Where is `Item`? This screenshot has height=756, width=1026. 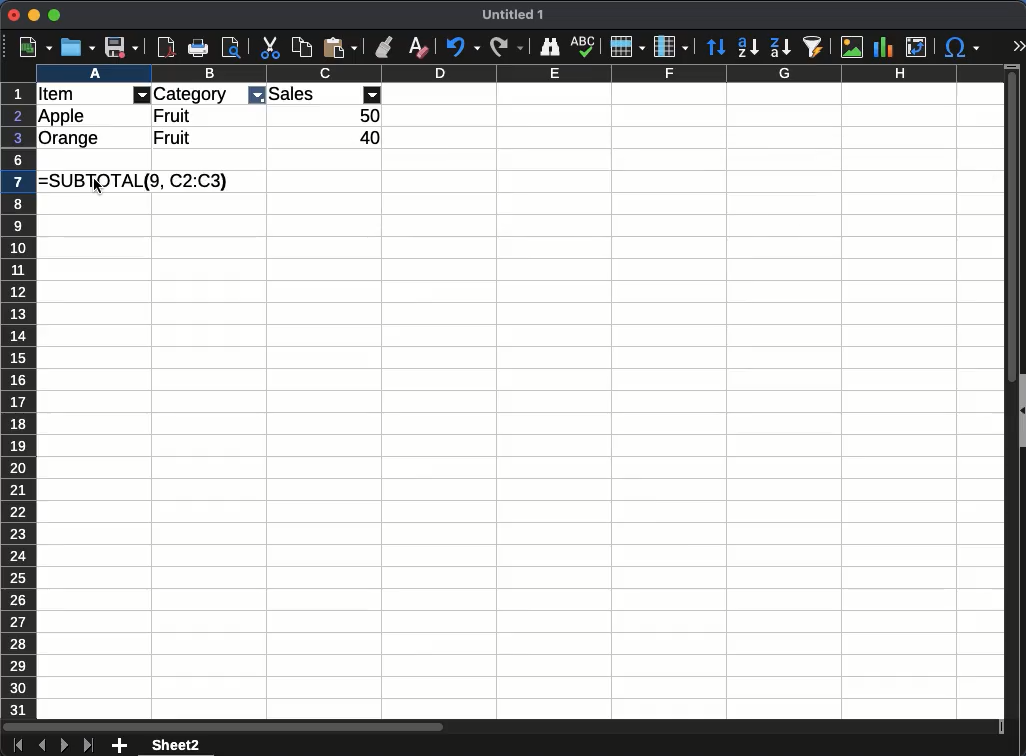 Item is located at coordinates (56, 94).